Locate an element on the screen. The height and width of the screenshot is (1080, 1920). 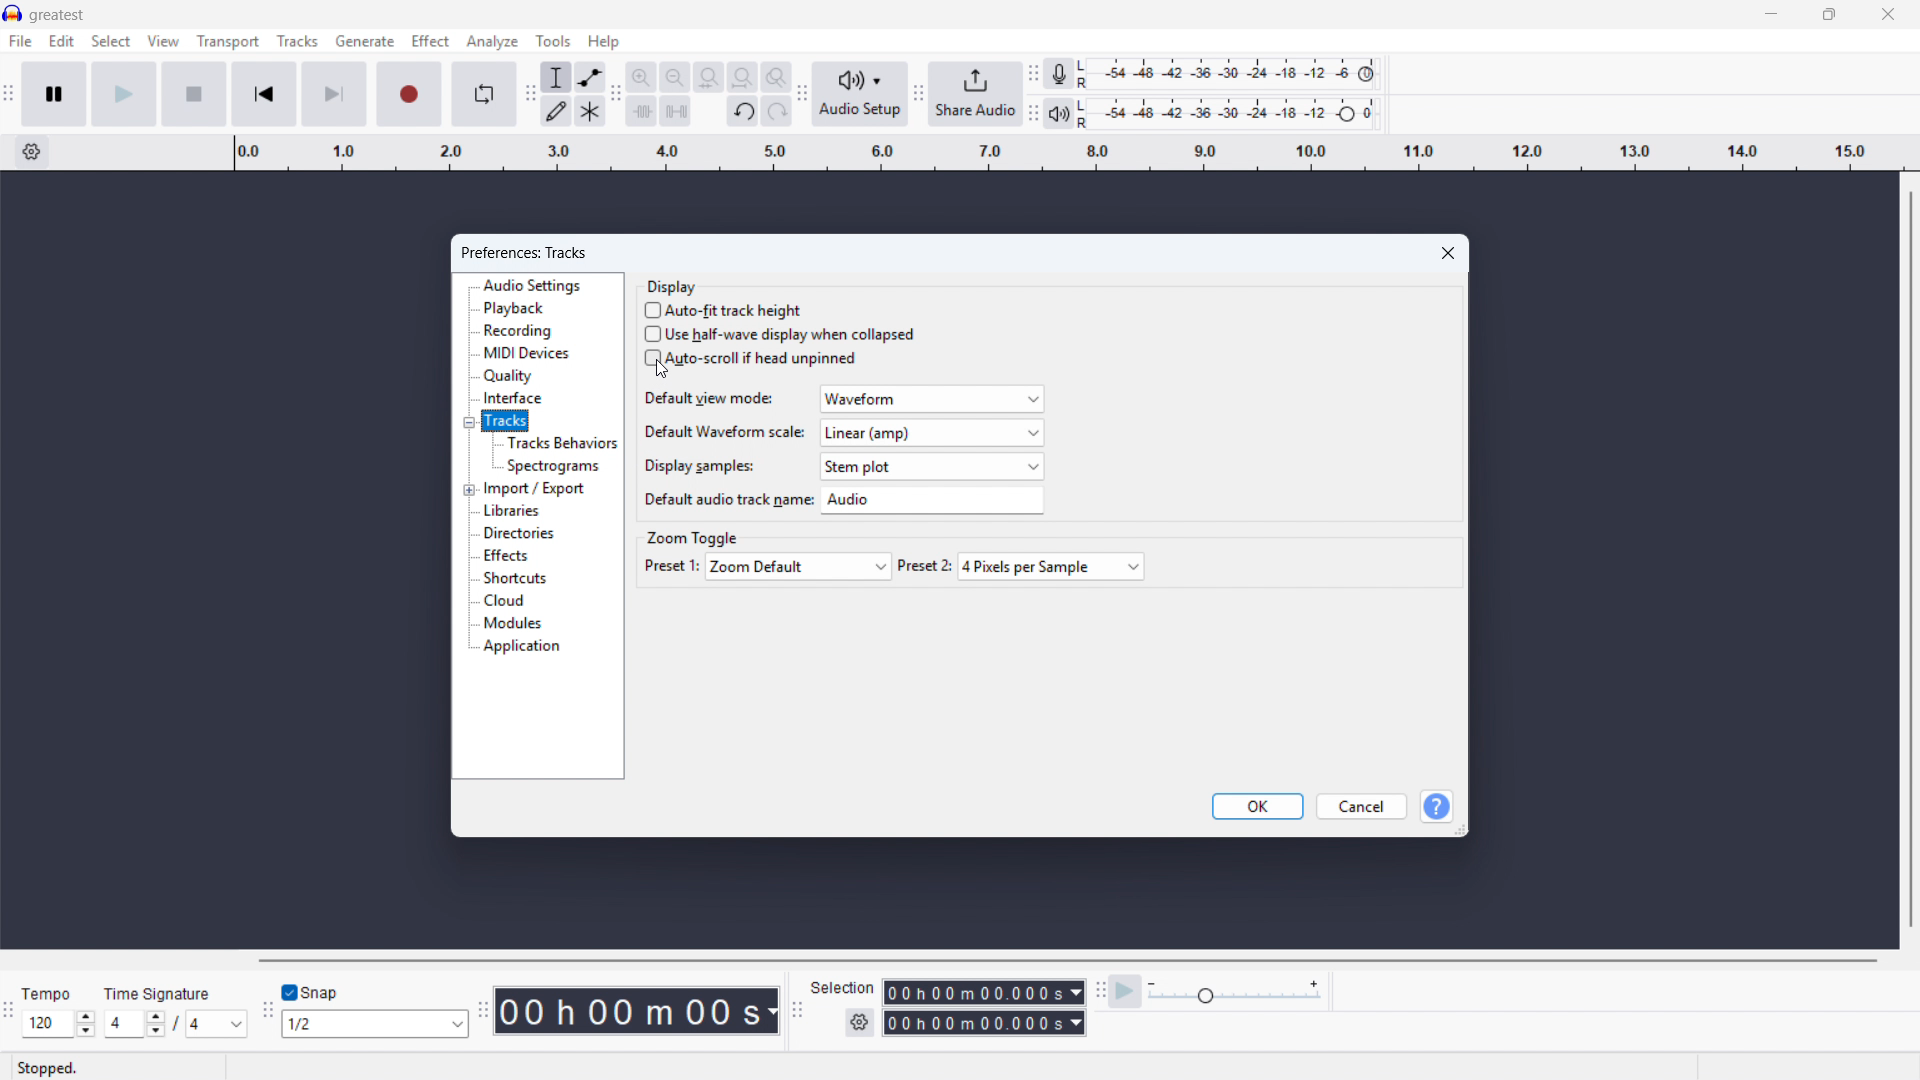
Playback level  is located at coordinates (1234, 112).